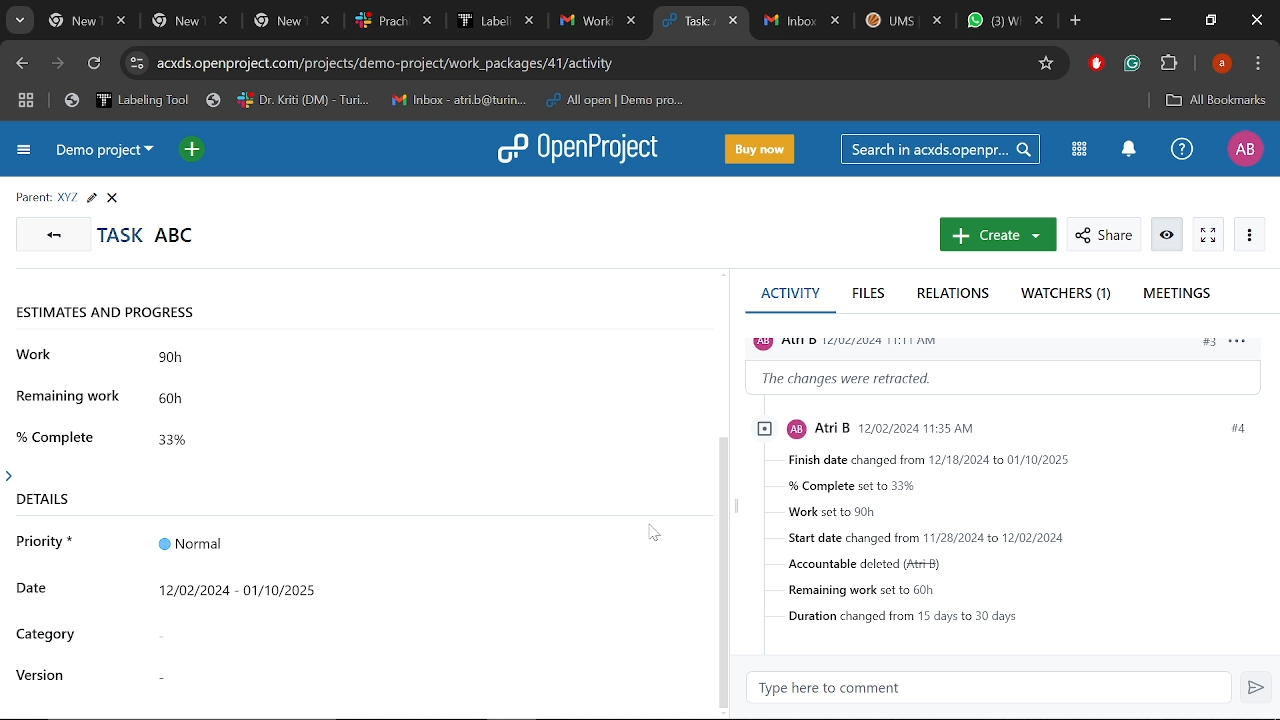 This screenshot has width=1280, height=720. What do you see at coordinates (1165, 19) in the screenshot?
I see `Minimize` at bounding box center [1165, 19].